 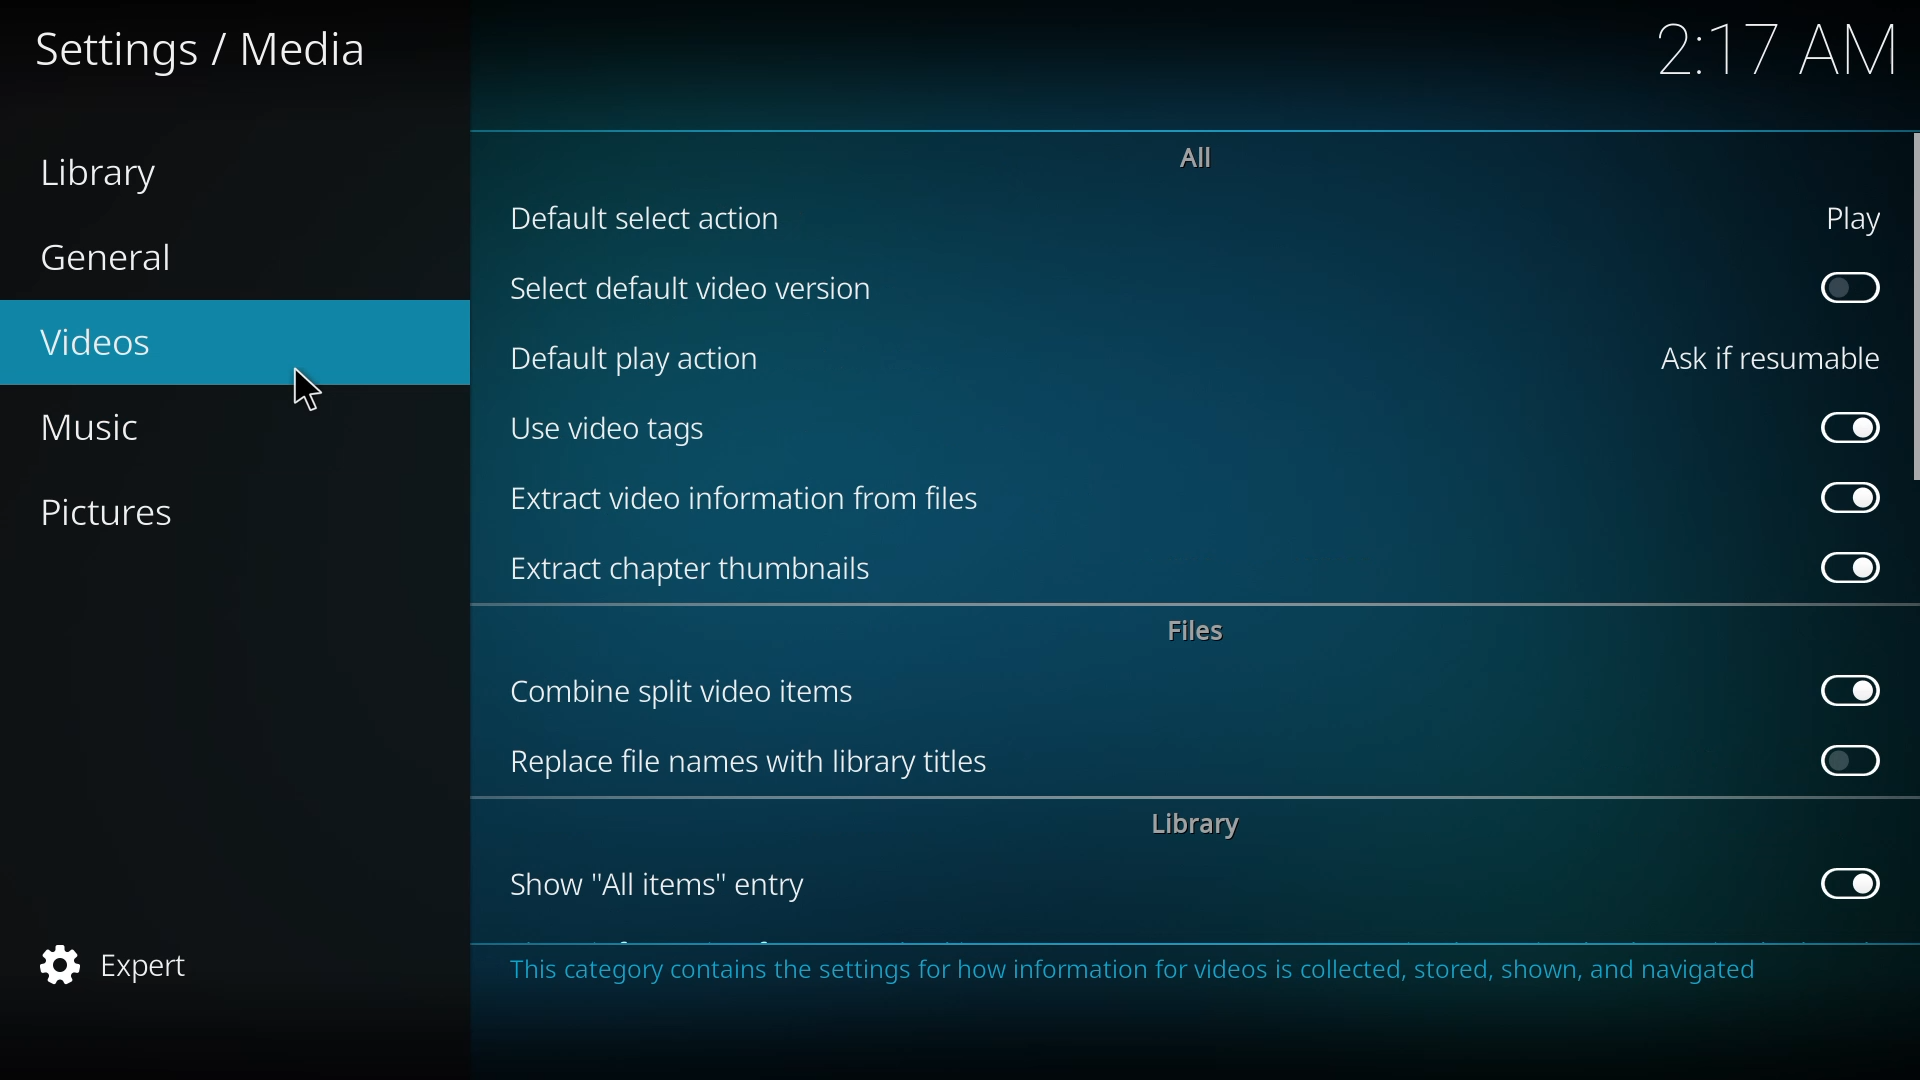 What do you see at coordinates (1197, 825) in the screenshot?
I see `library` at bounding box center [1197, 825].